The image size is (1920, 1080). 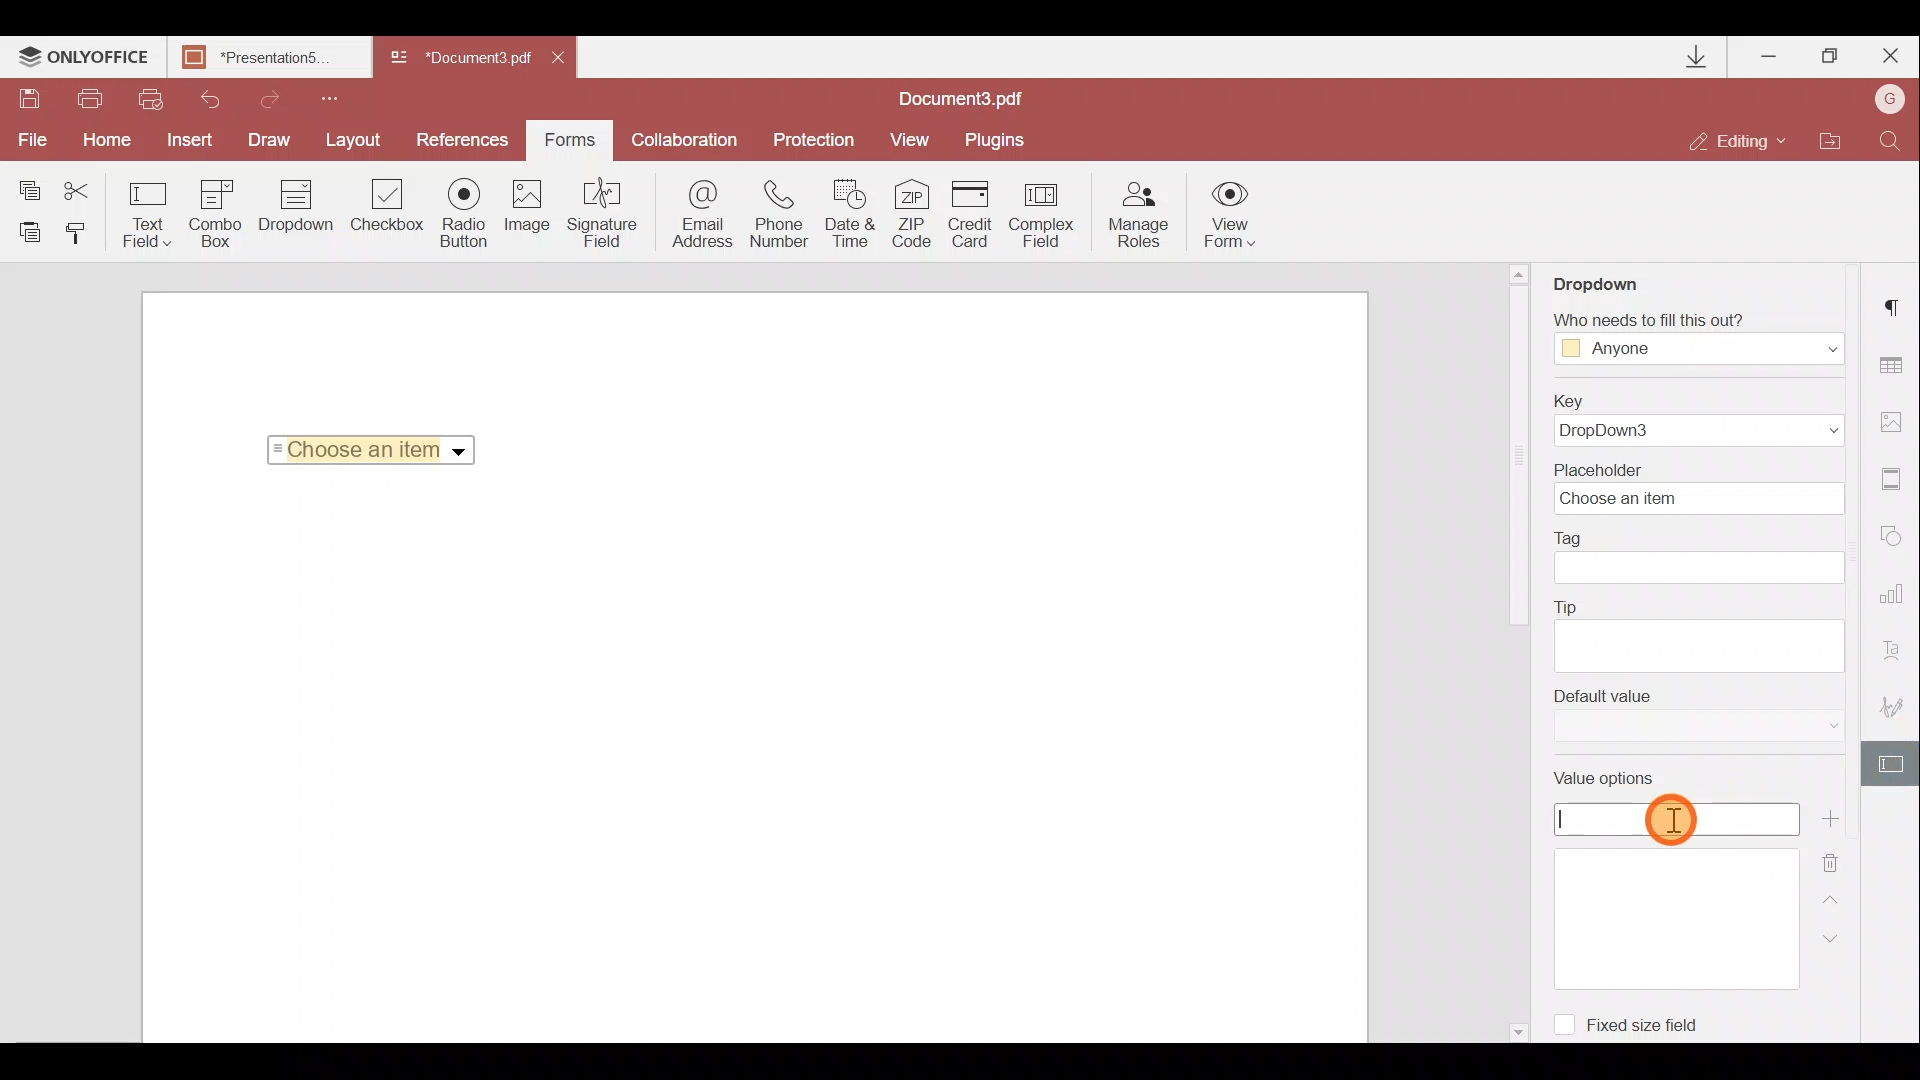 What do you see at coordinates (1894, 140) in the screenshot?
I see `Find` at bounding box center [1894, 140].